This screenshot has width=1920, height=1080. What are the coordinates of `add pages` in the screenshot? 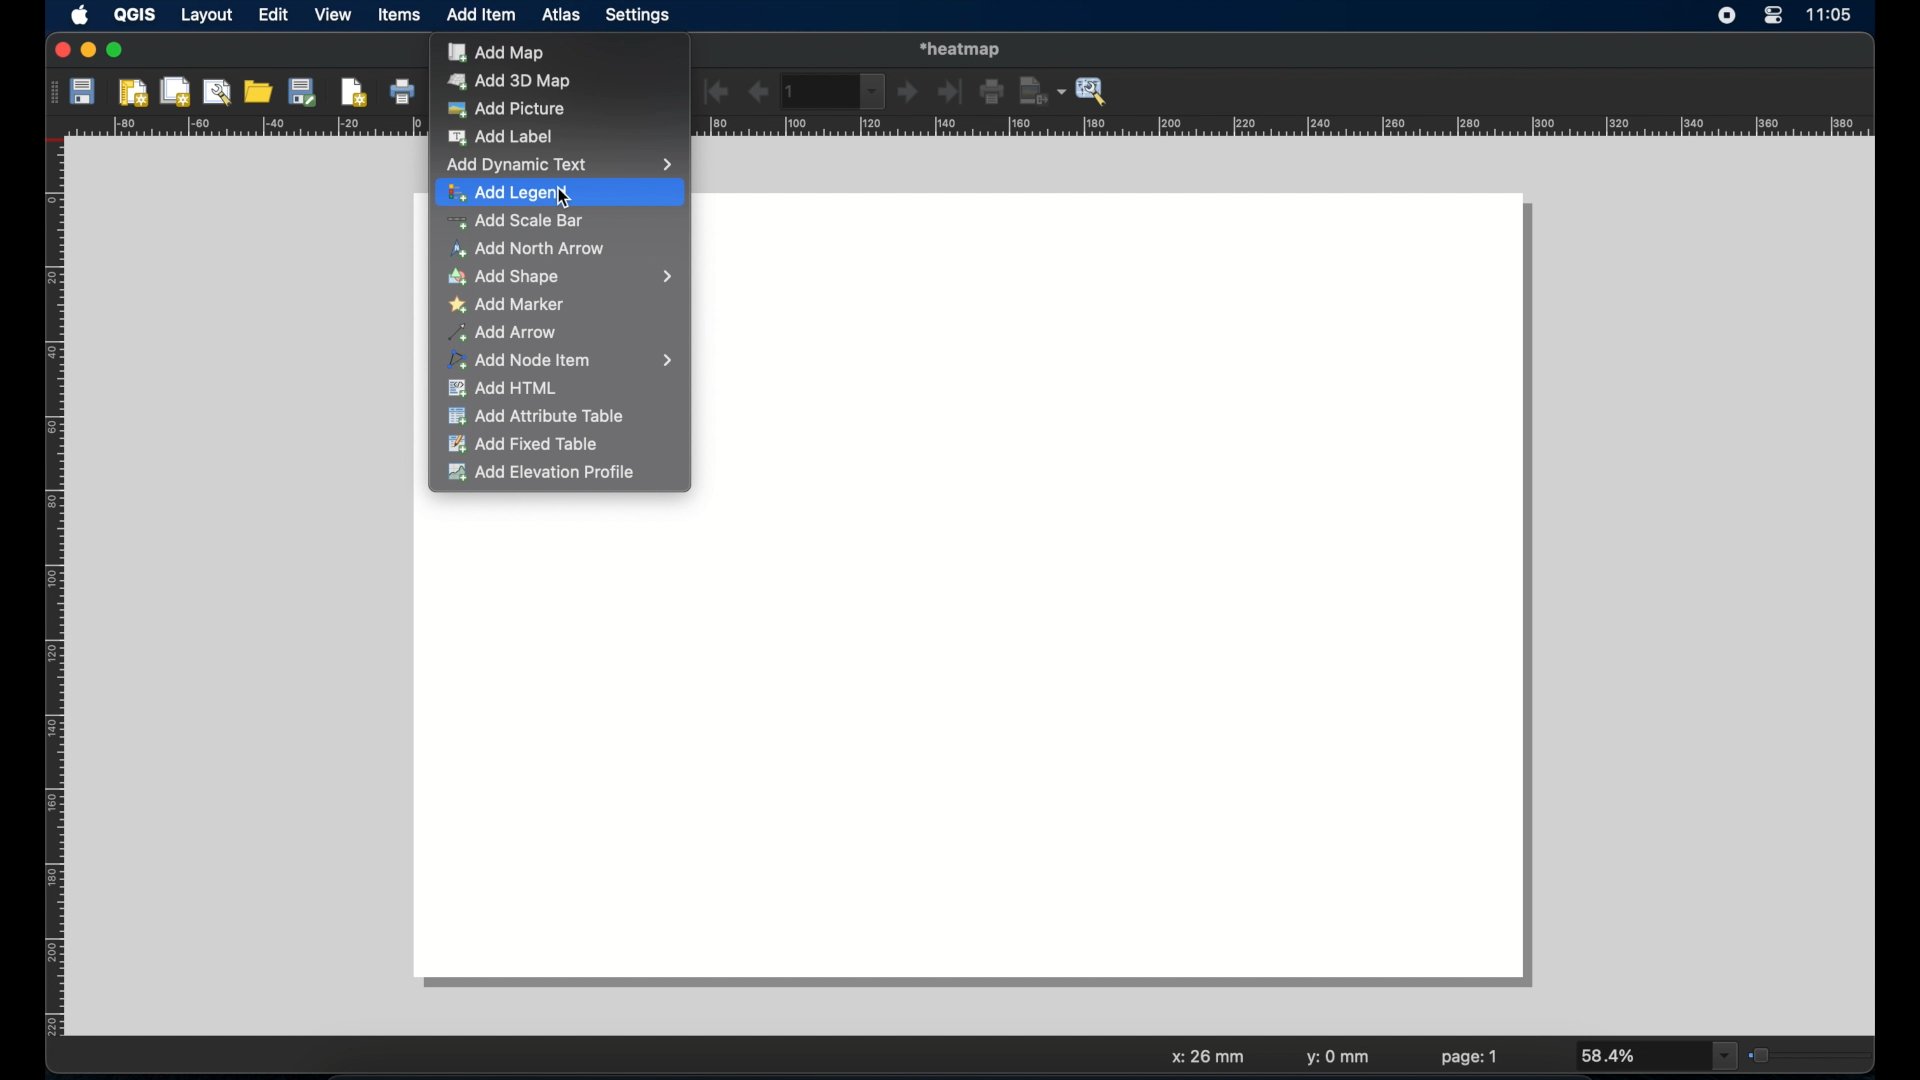 It's located at (354, 93).